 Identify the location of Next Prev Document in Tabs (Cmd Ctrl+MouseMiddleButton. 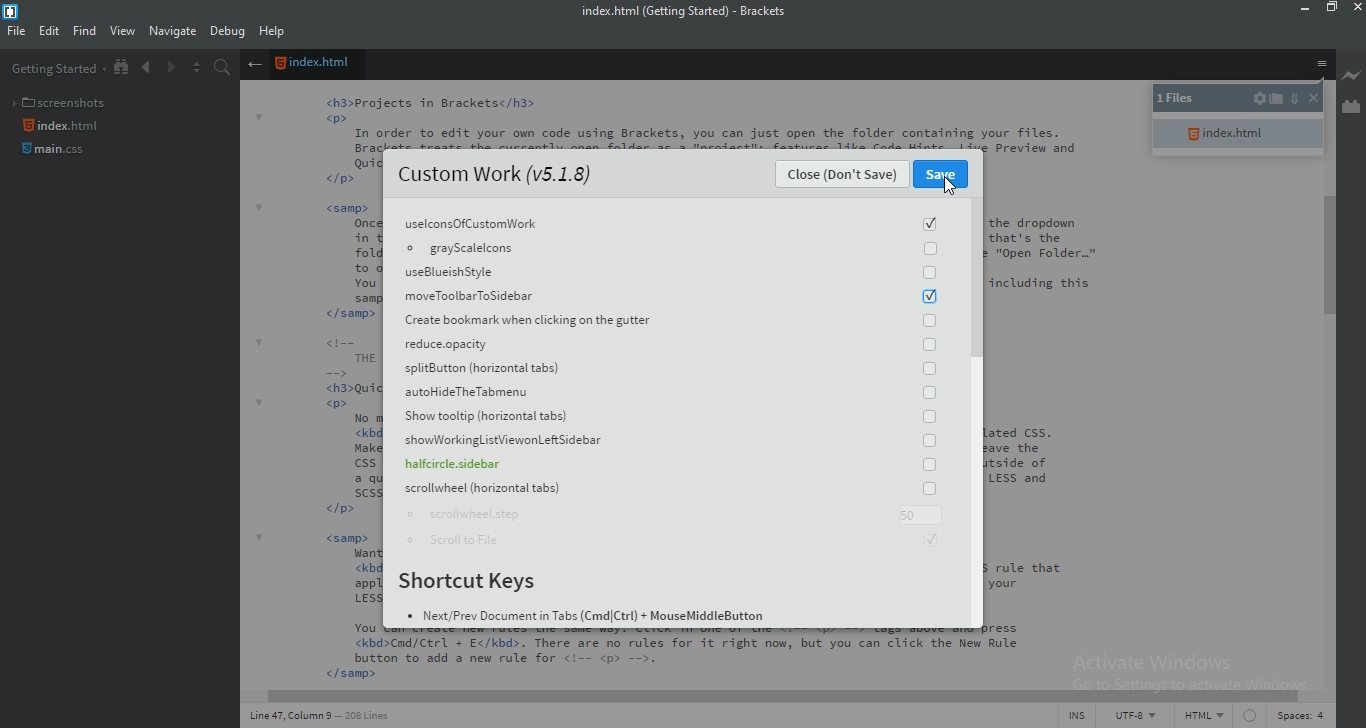
(588, 619).